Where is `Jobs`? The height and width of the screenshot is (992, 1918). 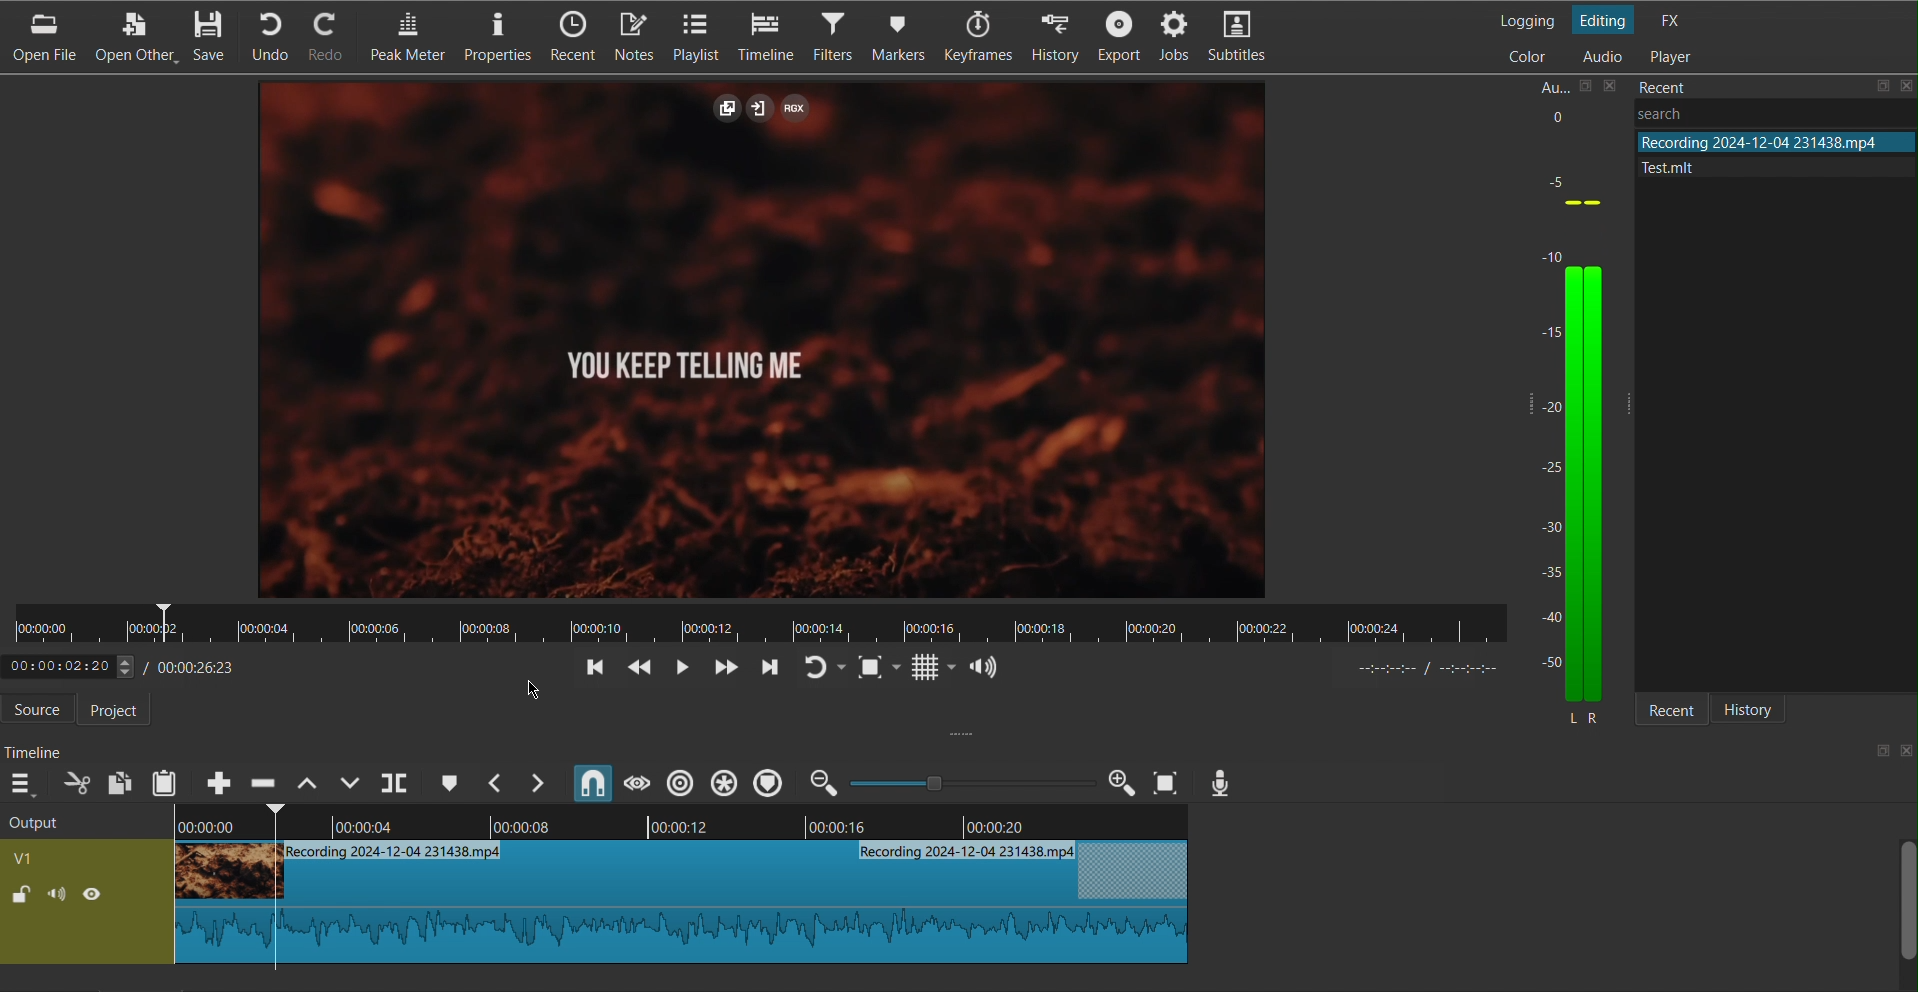
Jobs is located at coordinates (1180, 40).